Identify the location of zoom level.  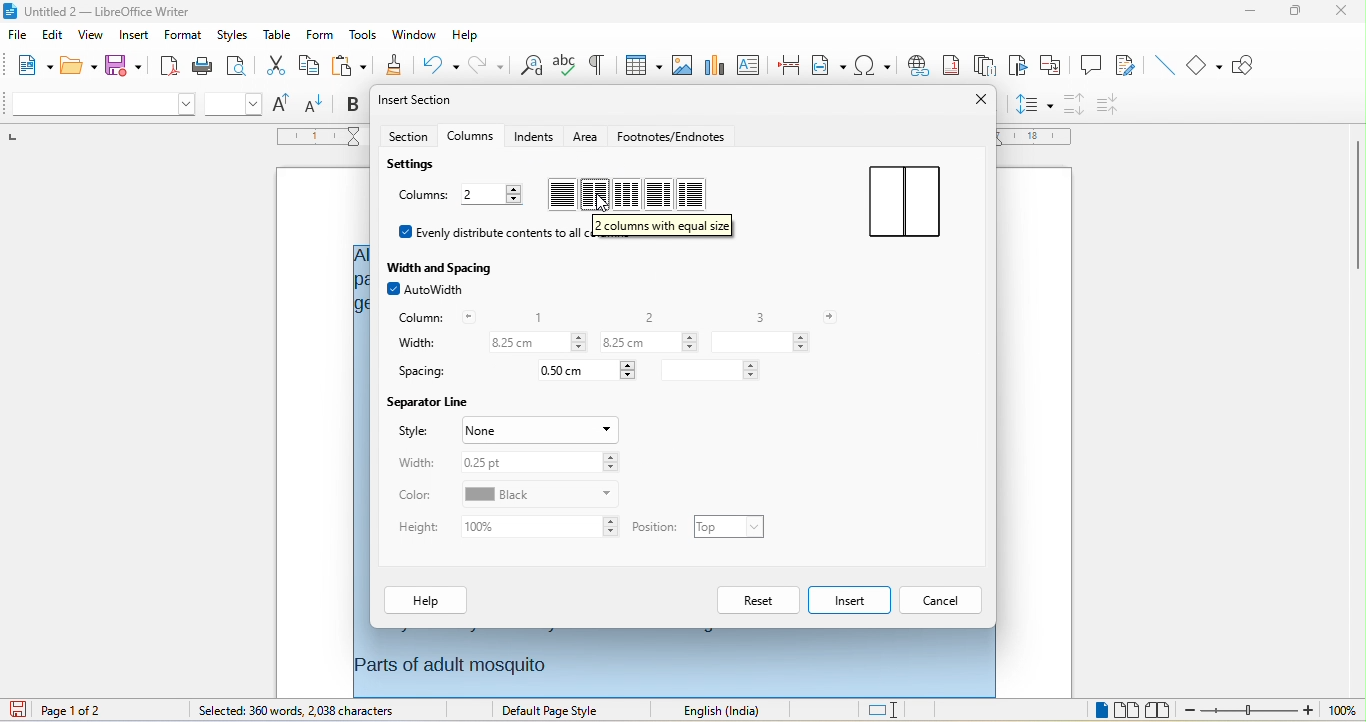
(1342, 711).